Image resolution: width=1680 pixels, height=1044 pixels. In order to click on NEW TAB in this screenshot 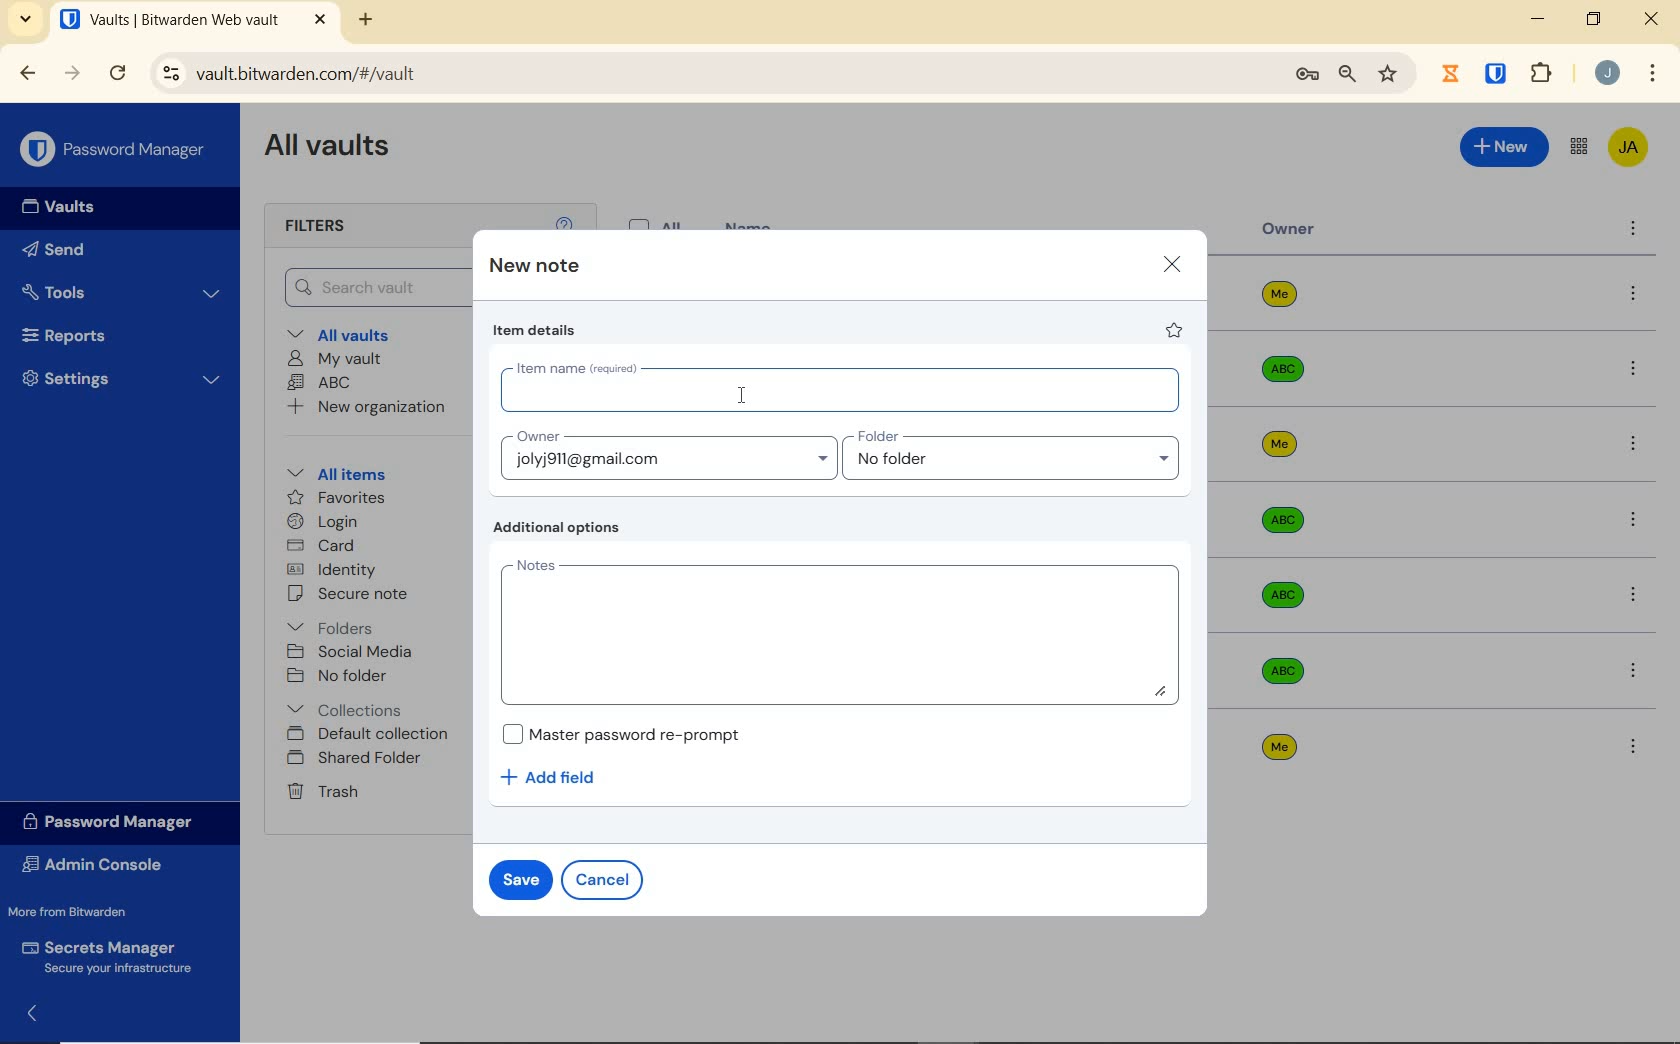, I will do `click(368, 20)`.